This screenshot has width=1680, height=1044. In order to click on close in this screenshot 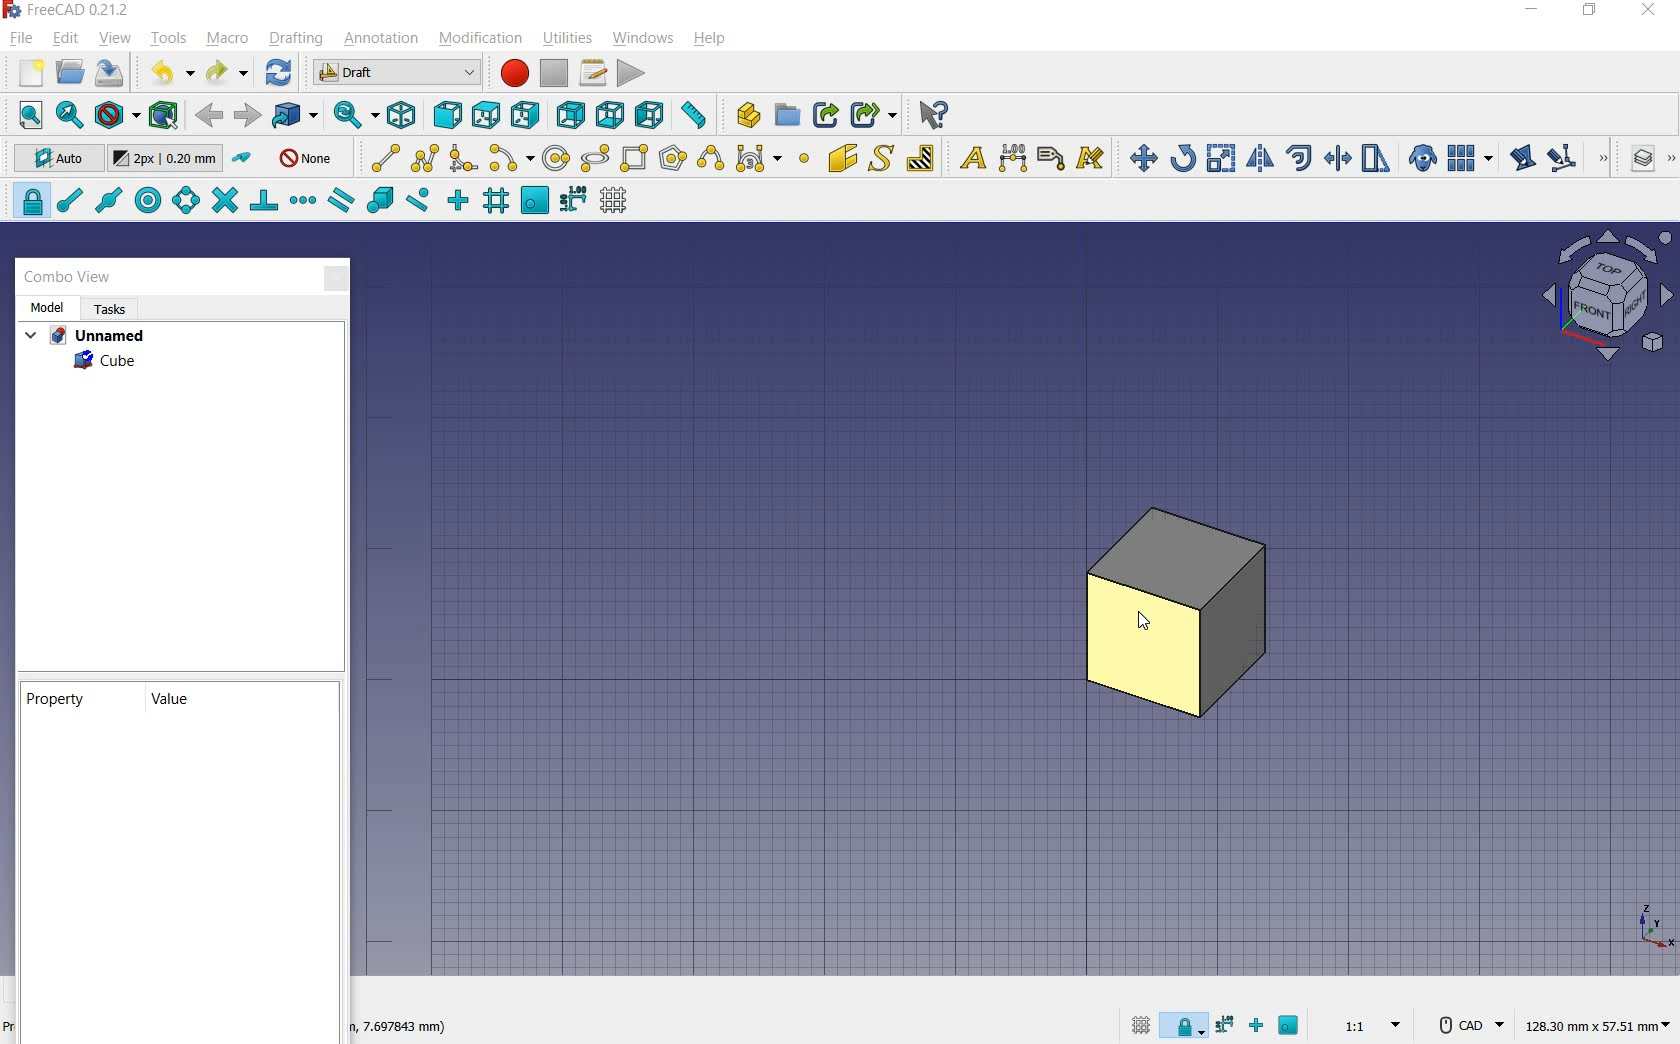, I will do `click(1646, 12)`.